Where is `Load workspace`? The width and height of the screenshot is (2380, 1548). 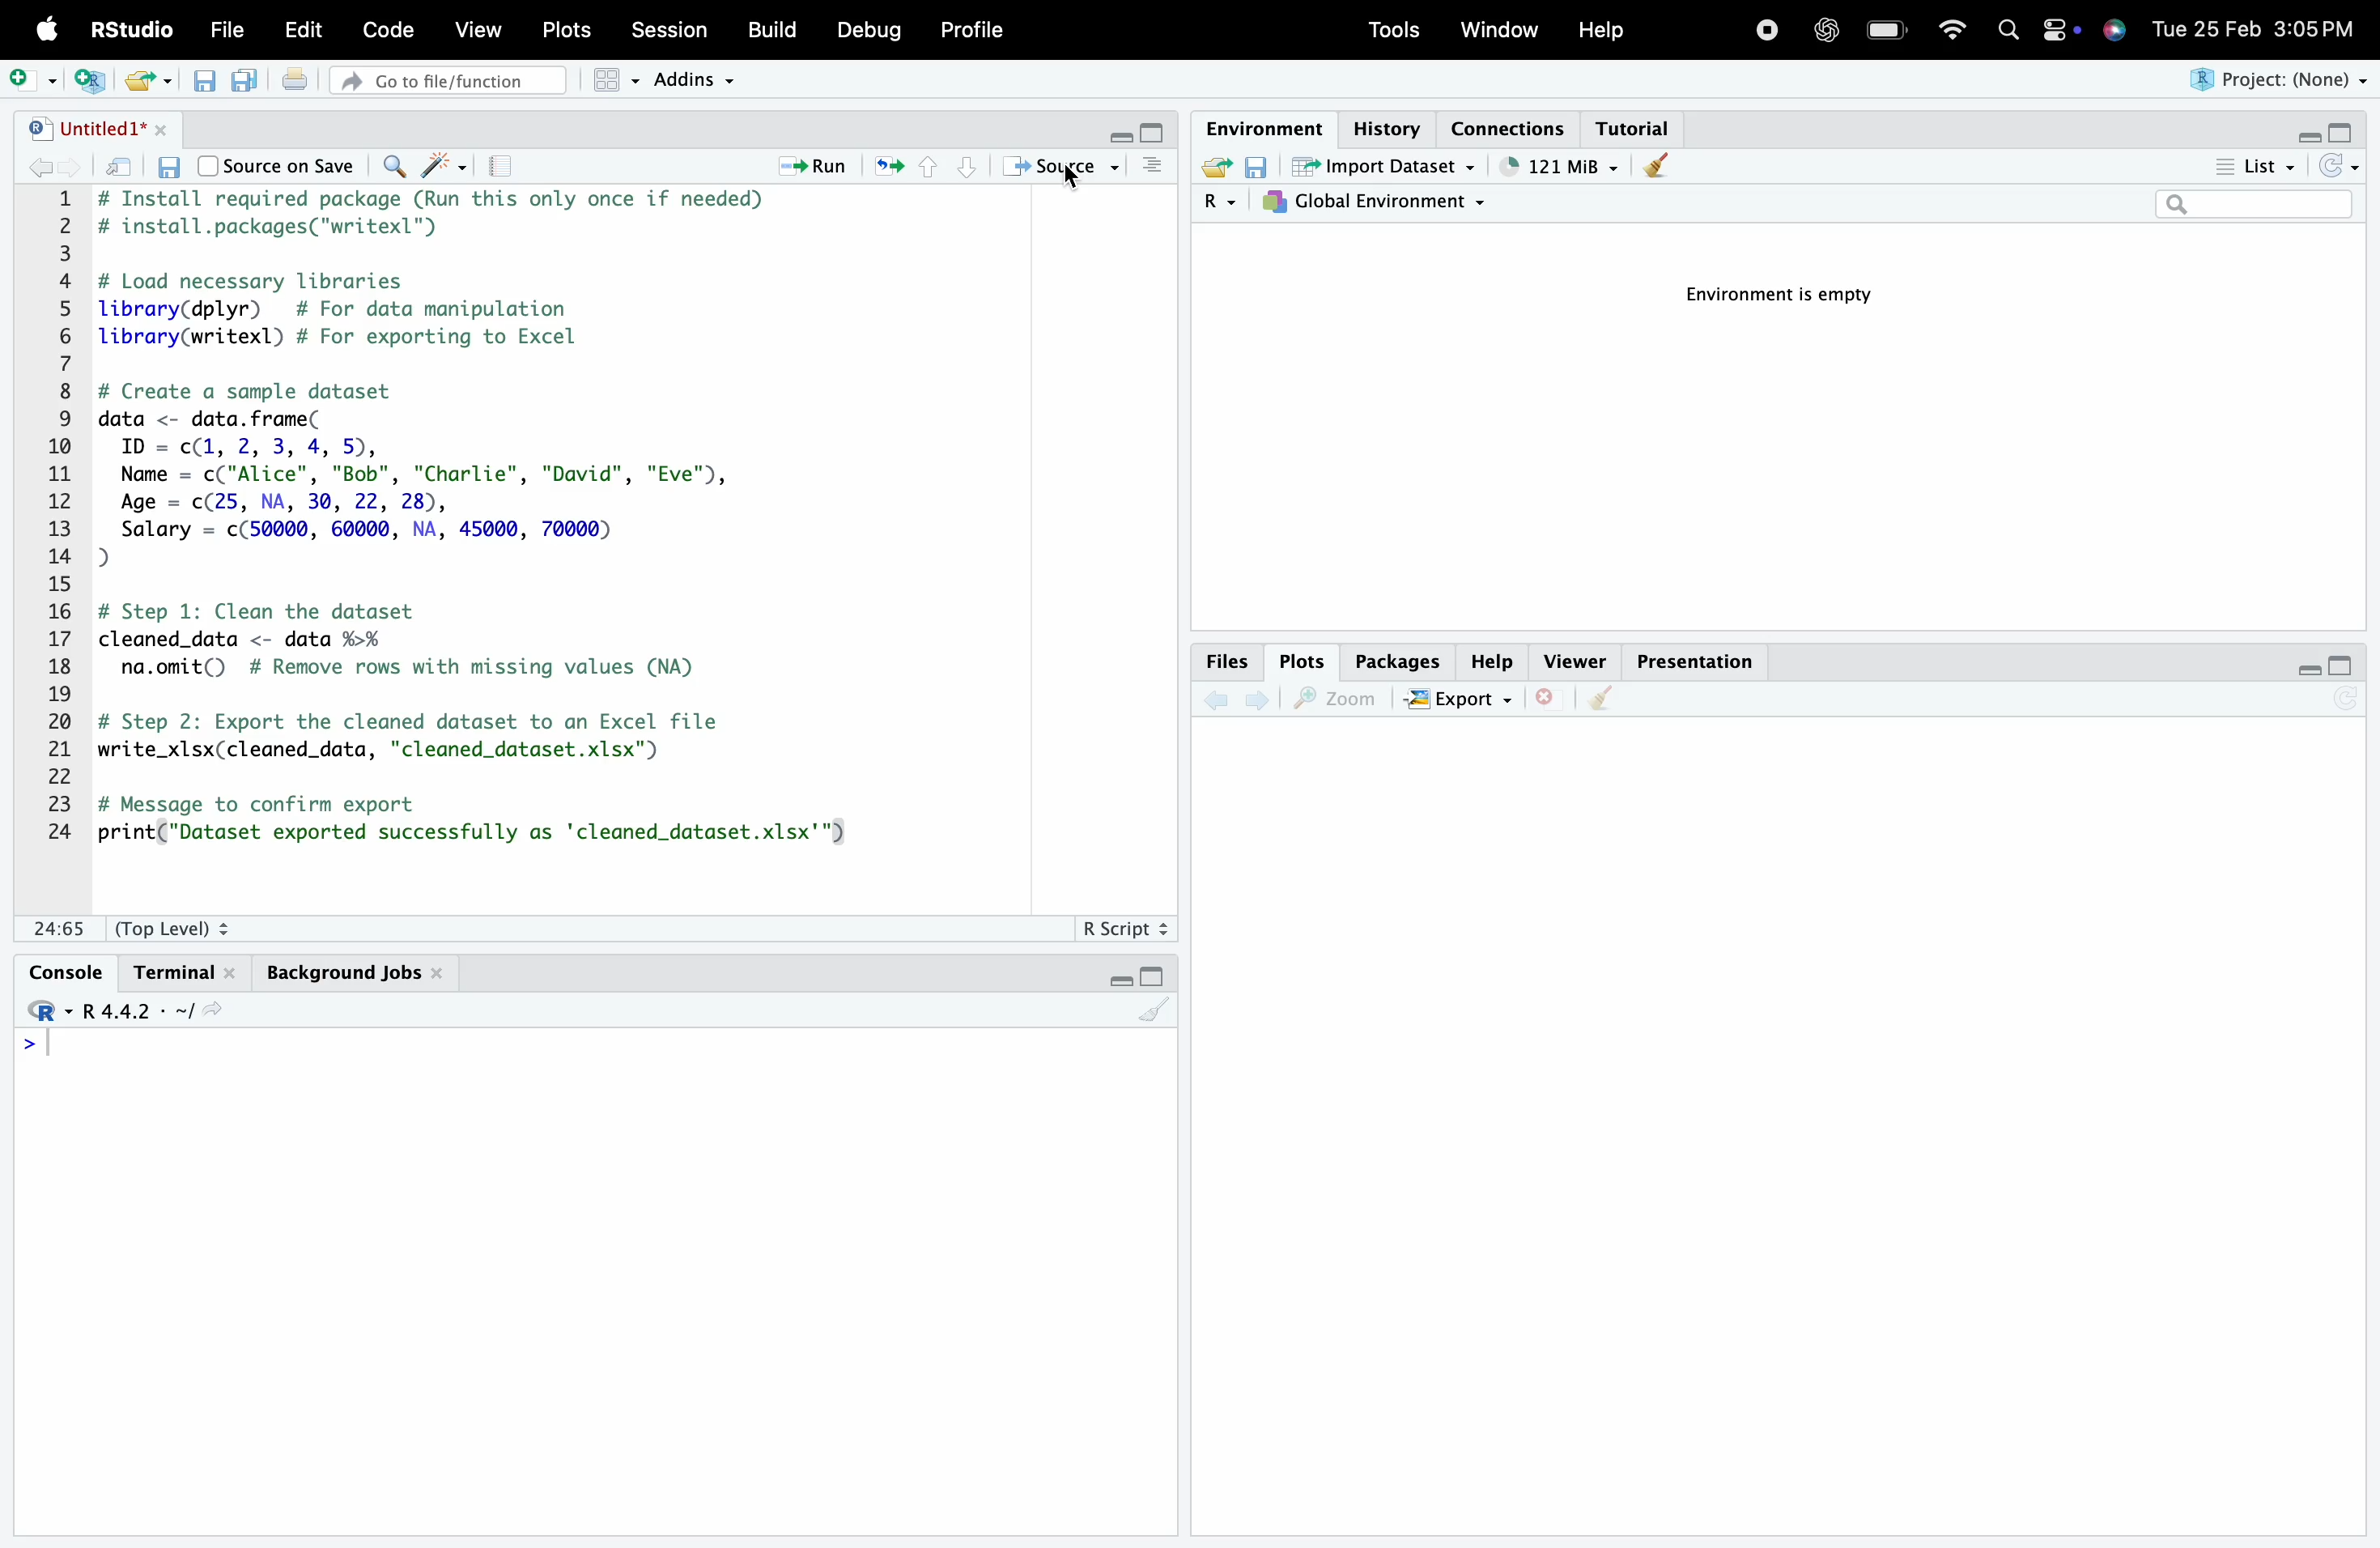 Load workspace is located at coordinates (1215, 166).